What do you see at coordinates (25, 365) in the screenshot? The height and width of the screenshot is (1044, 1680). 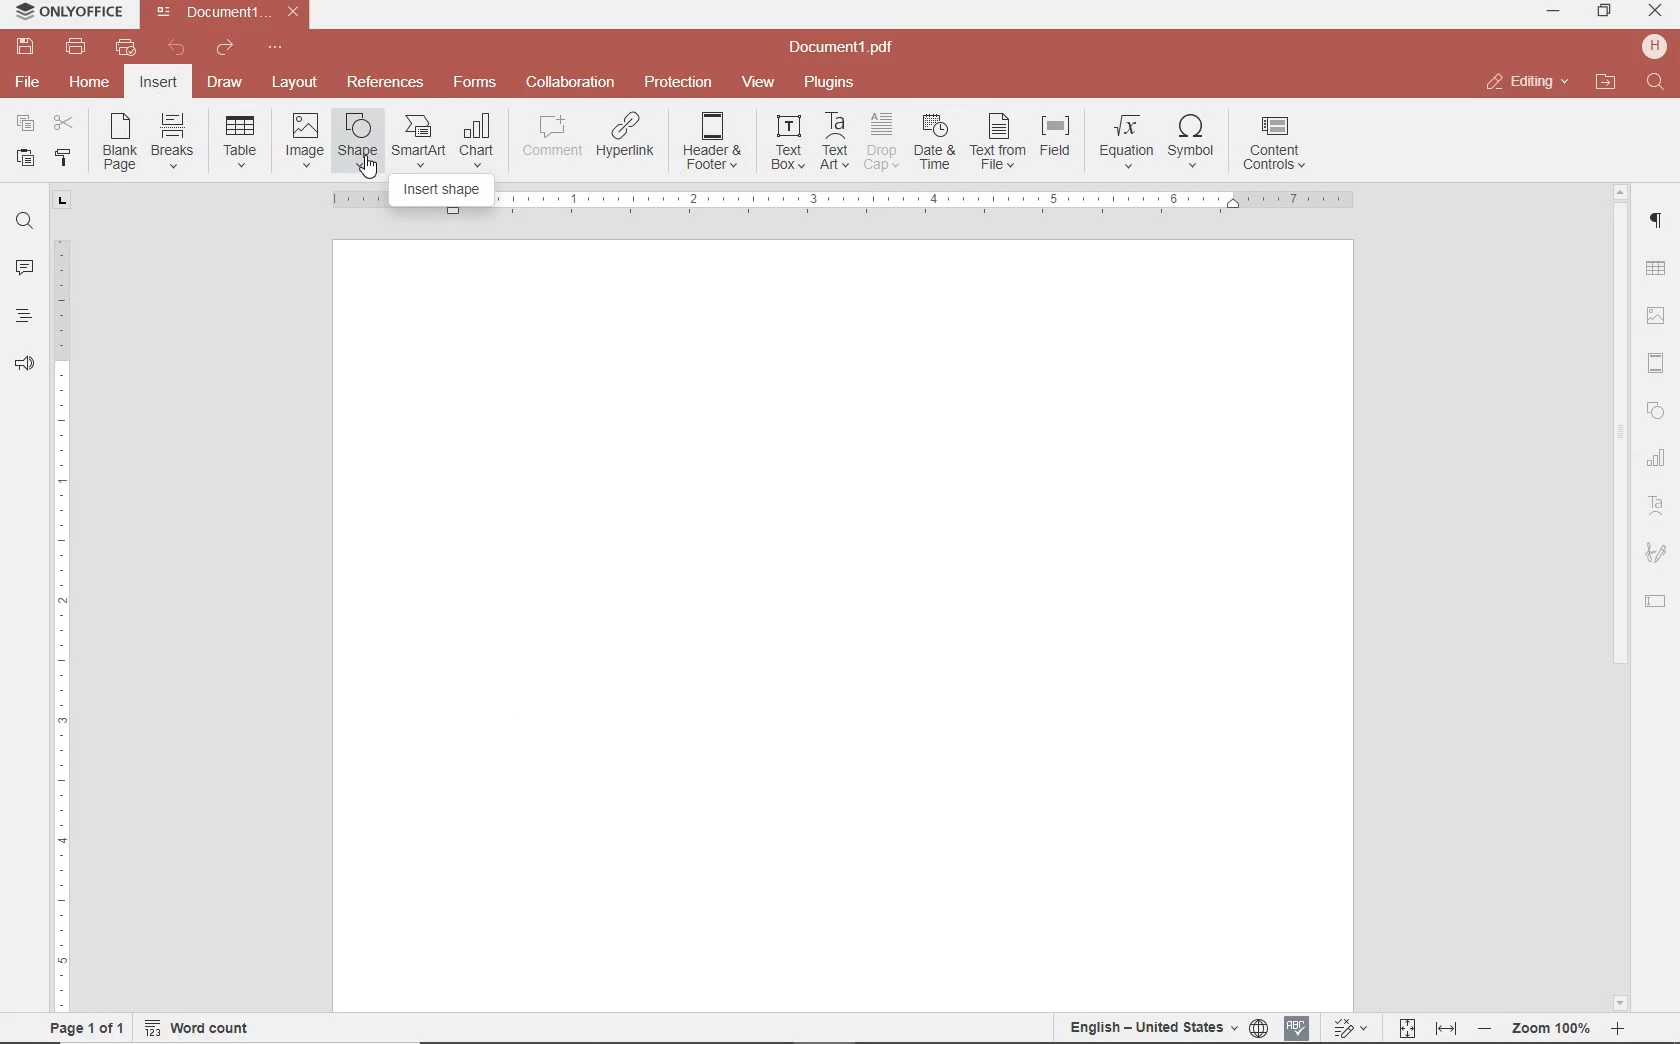 I see `feedback & support` at bounding box center [25, 365].